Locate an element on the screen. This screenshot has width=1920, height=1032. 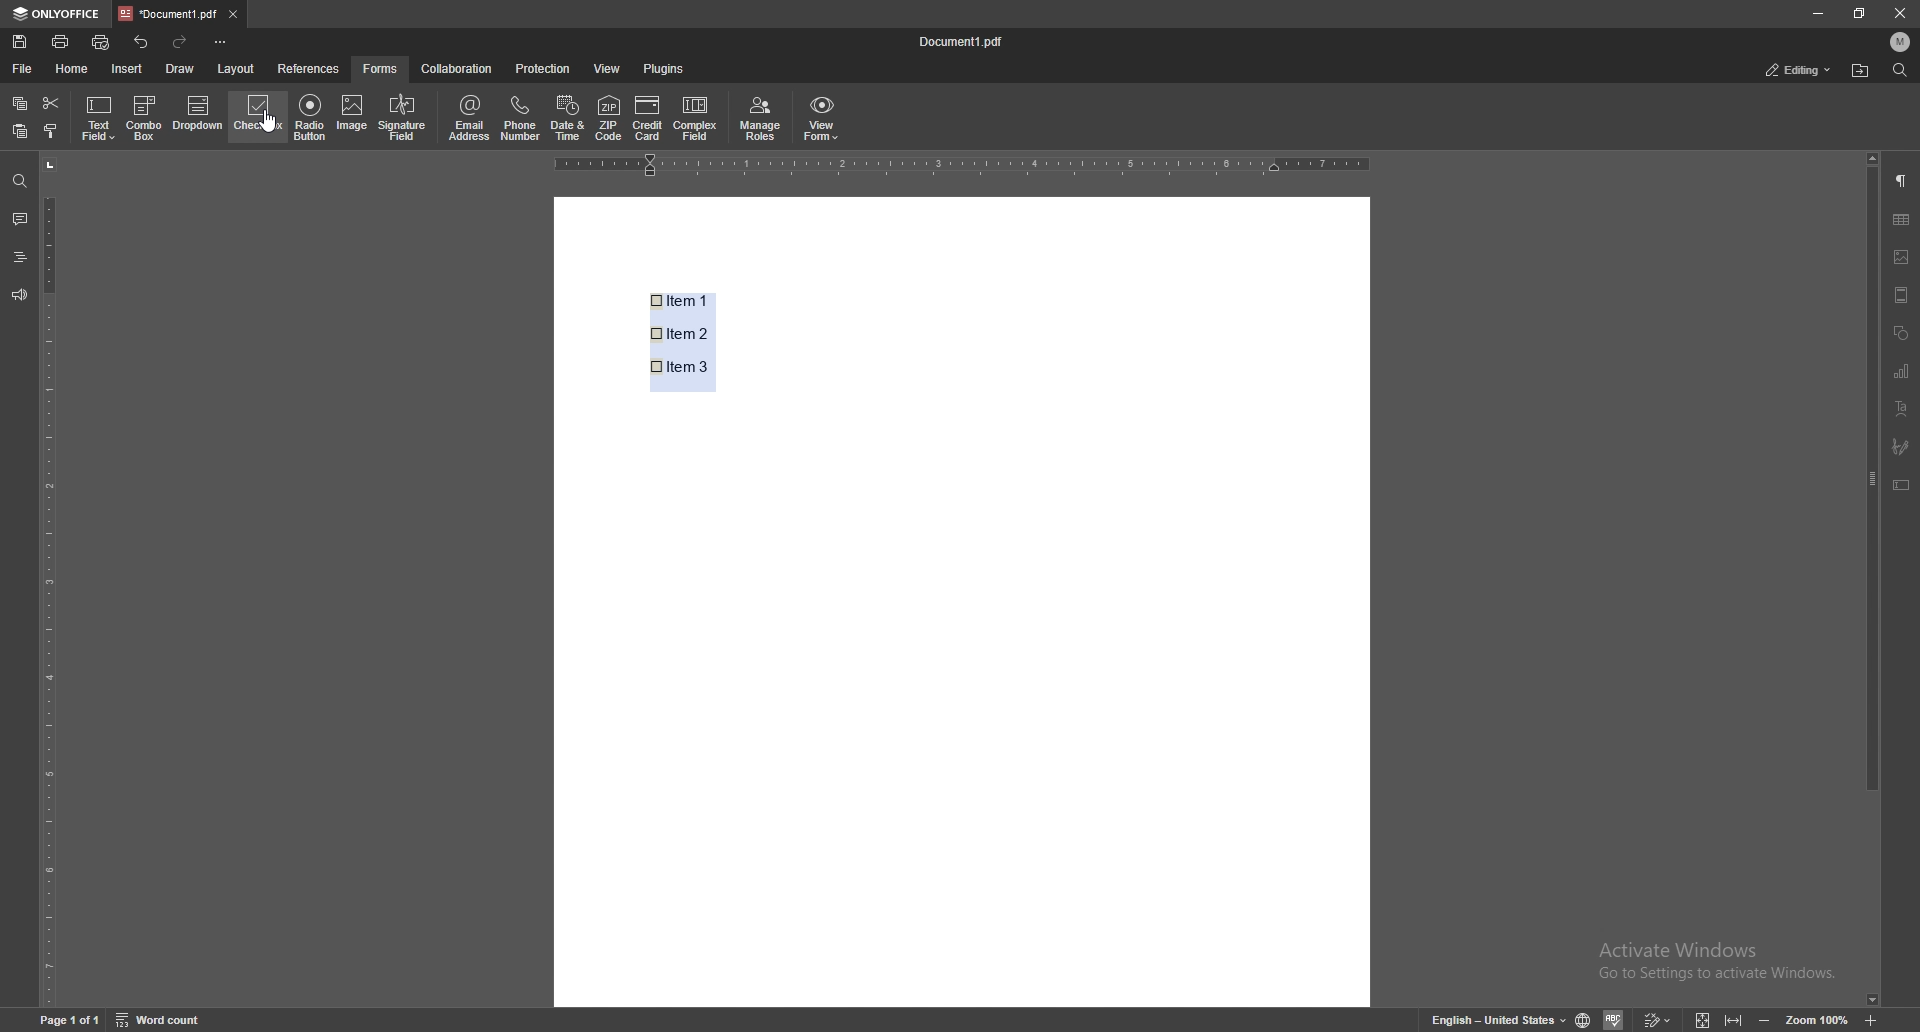
text field is located at coordinates (98, 119).